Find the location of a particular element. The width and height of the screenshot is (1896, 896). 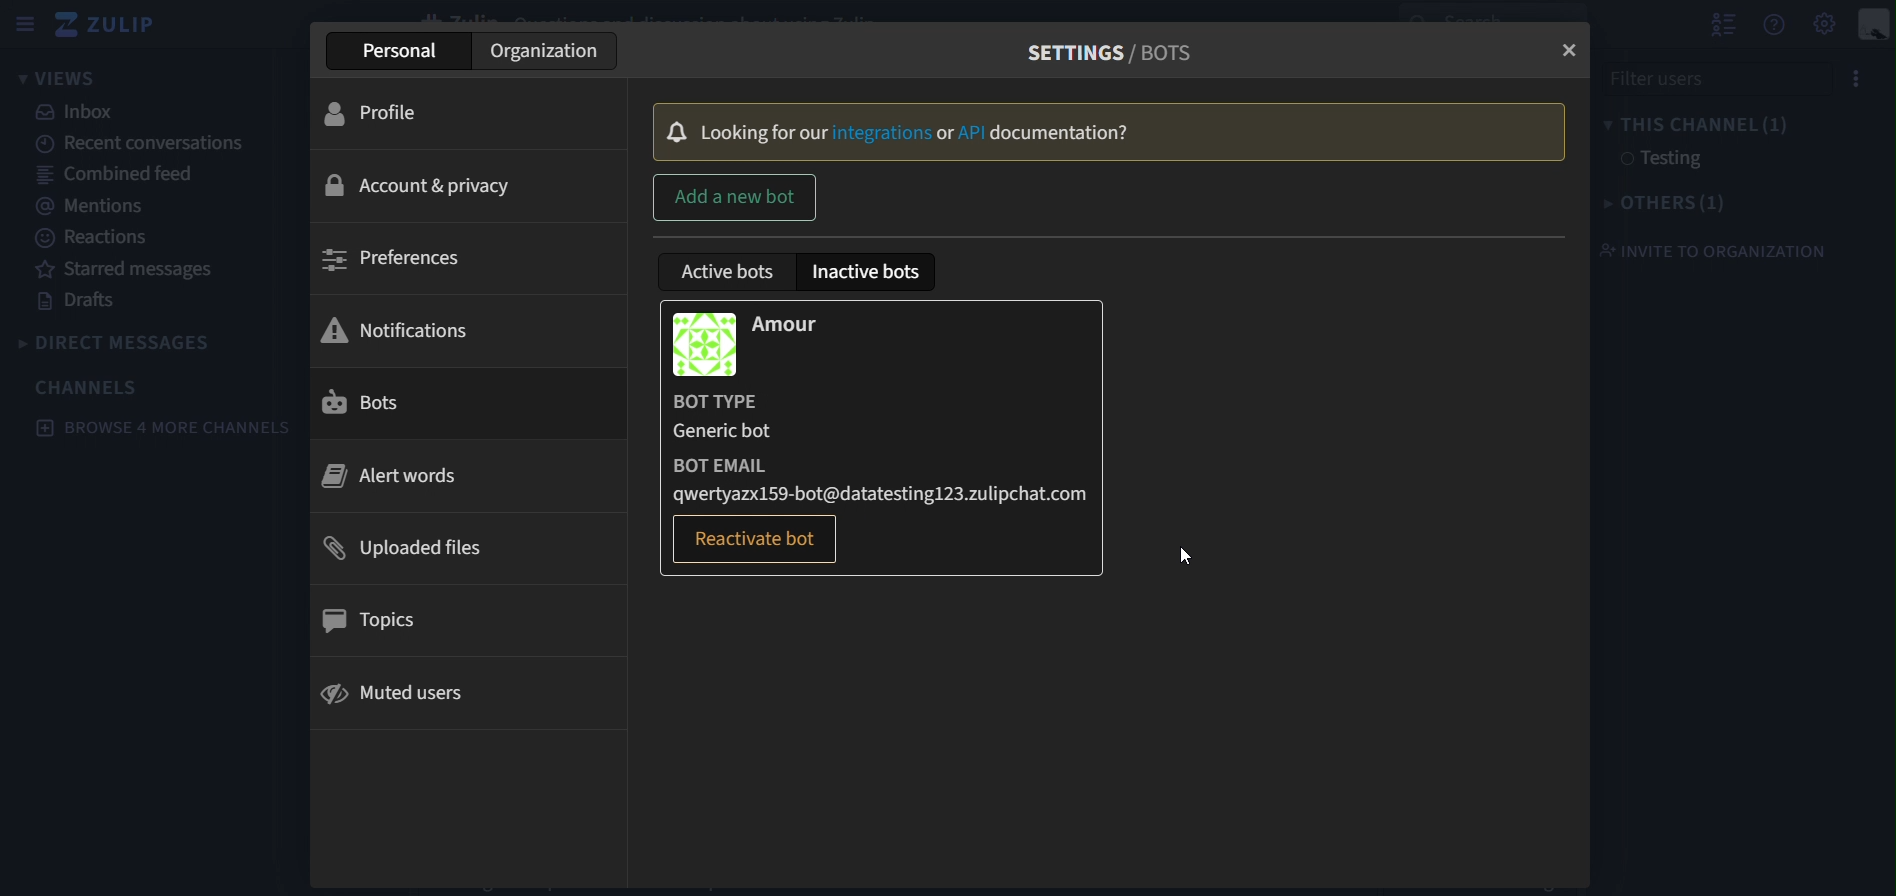

settings/bots is located at coordinates (1122, 50).